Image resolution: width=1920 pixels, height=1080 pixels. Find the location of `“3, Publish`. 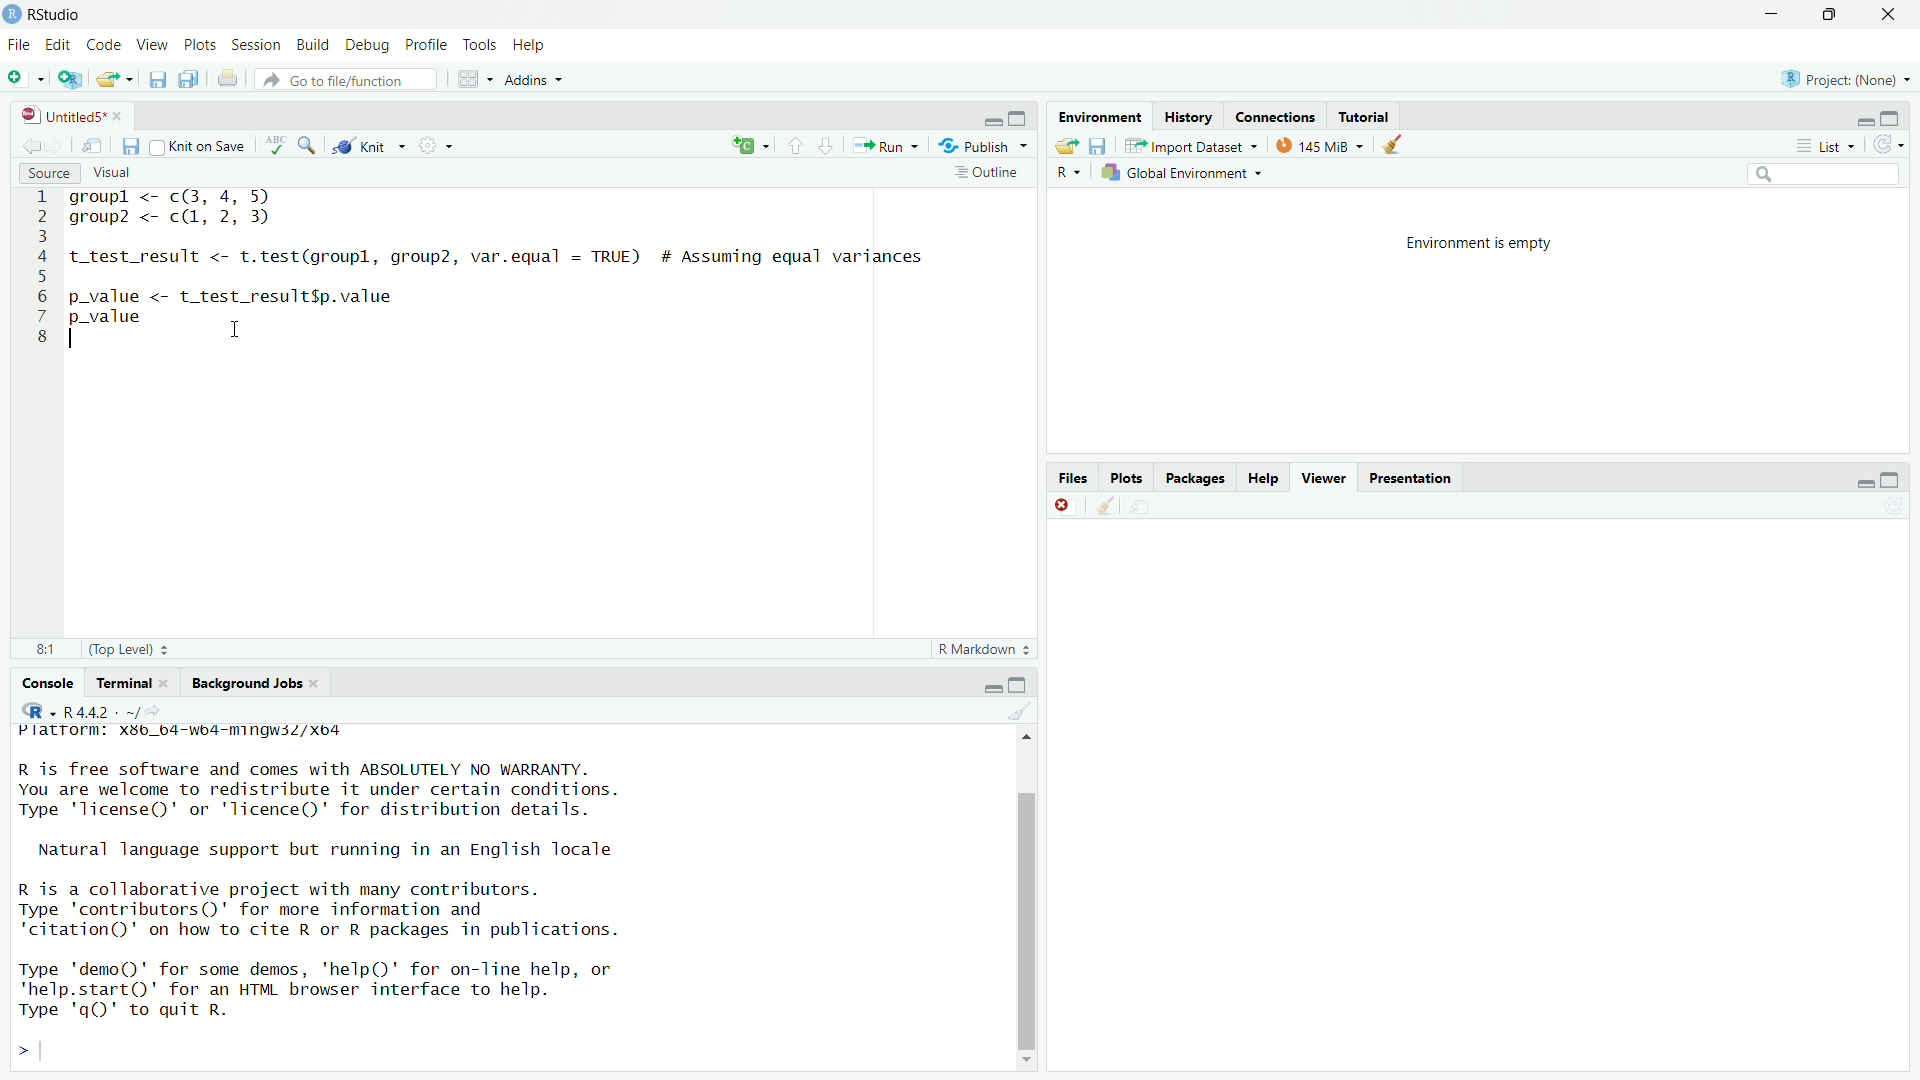

“3, Publish is located at coordinates (975, 143).